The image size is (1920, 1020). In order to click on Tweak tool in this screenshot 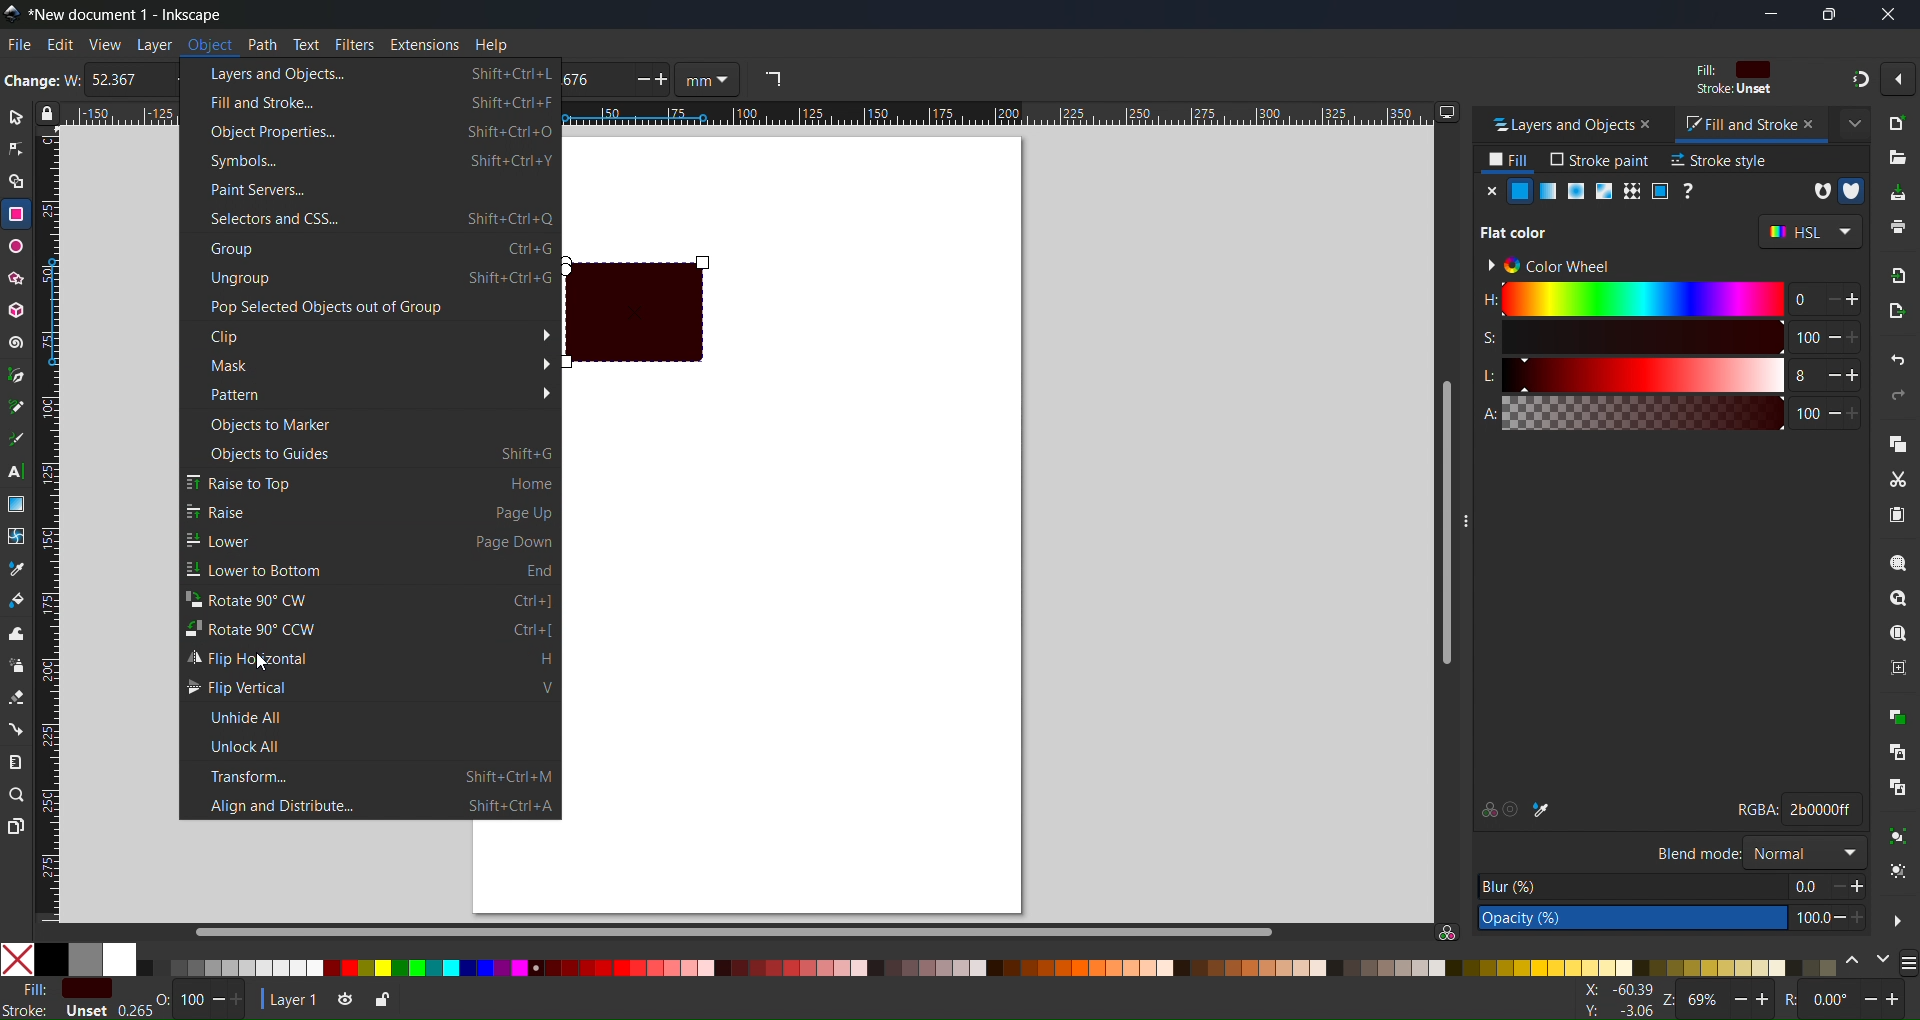, I will do `click(16, 633)`.